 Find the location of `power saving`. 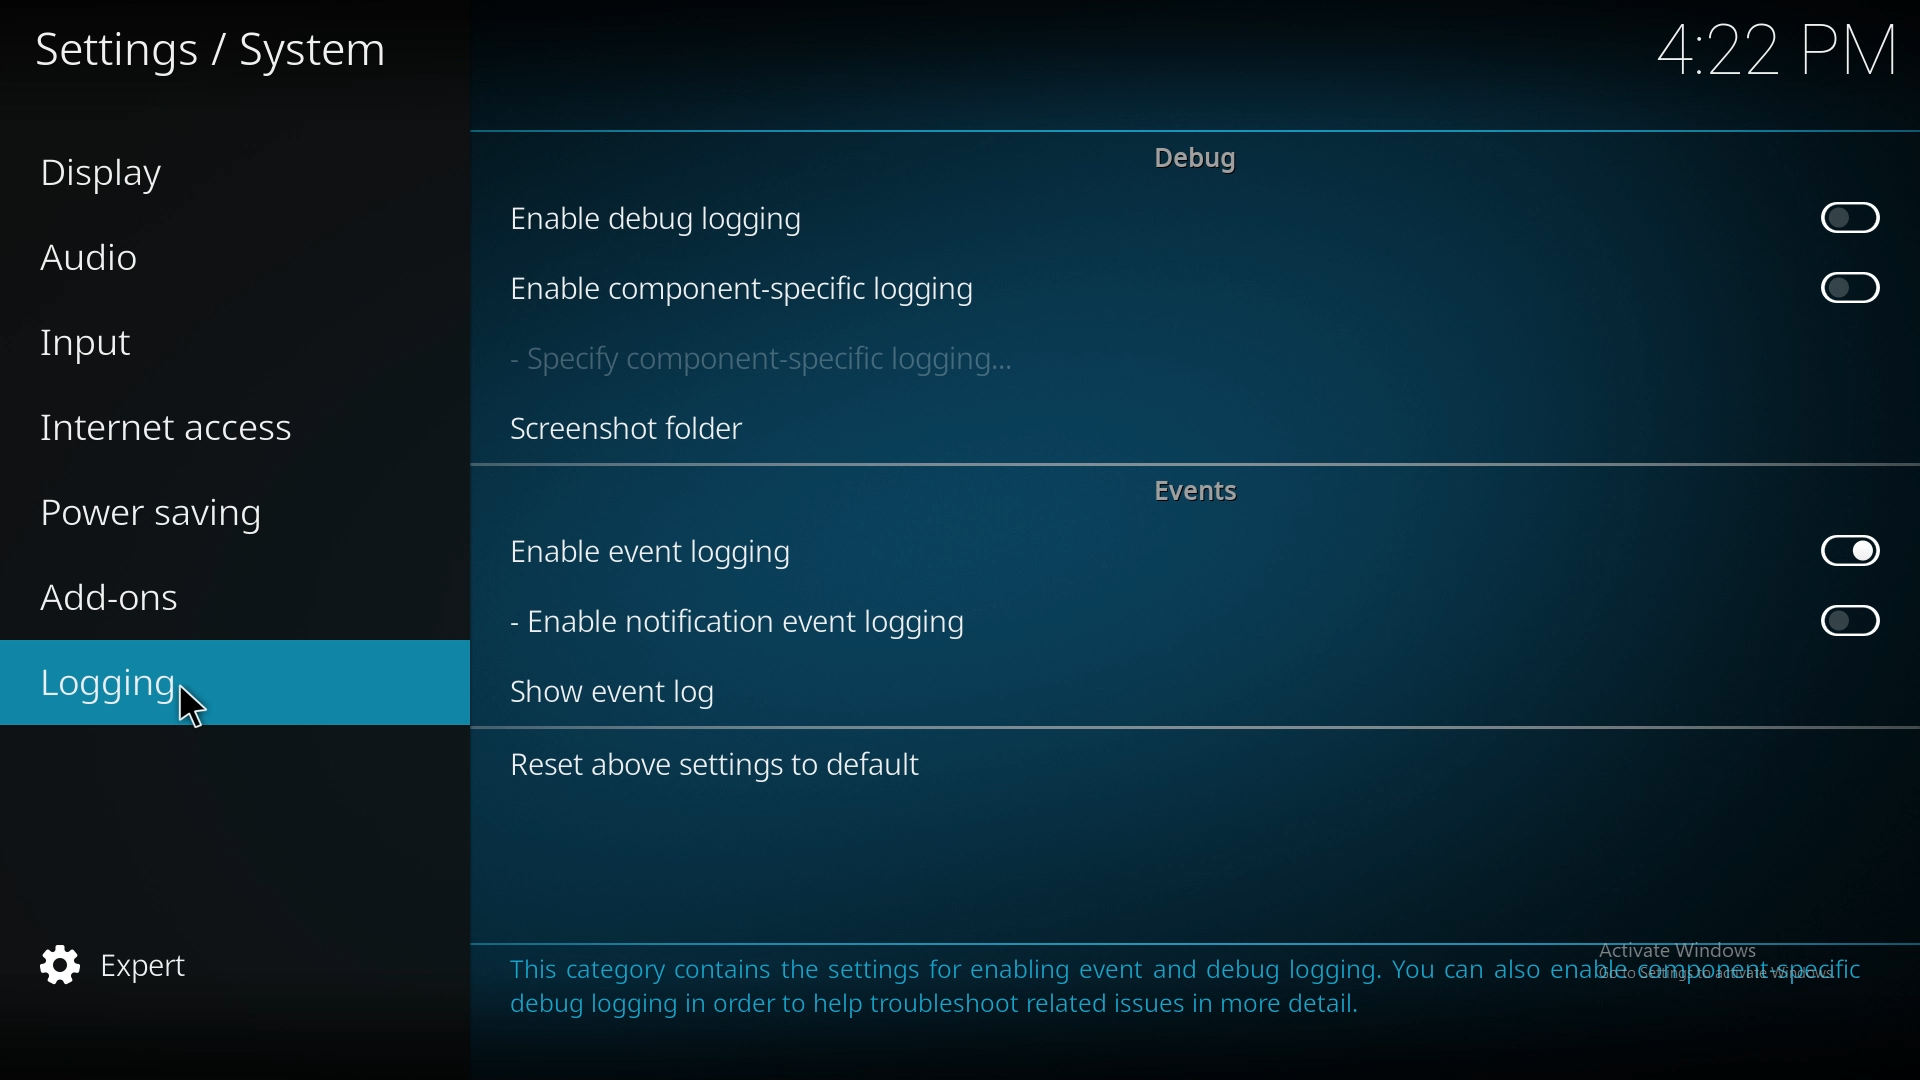

power saving is located at coordinates (224, 515).